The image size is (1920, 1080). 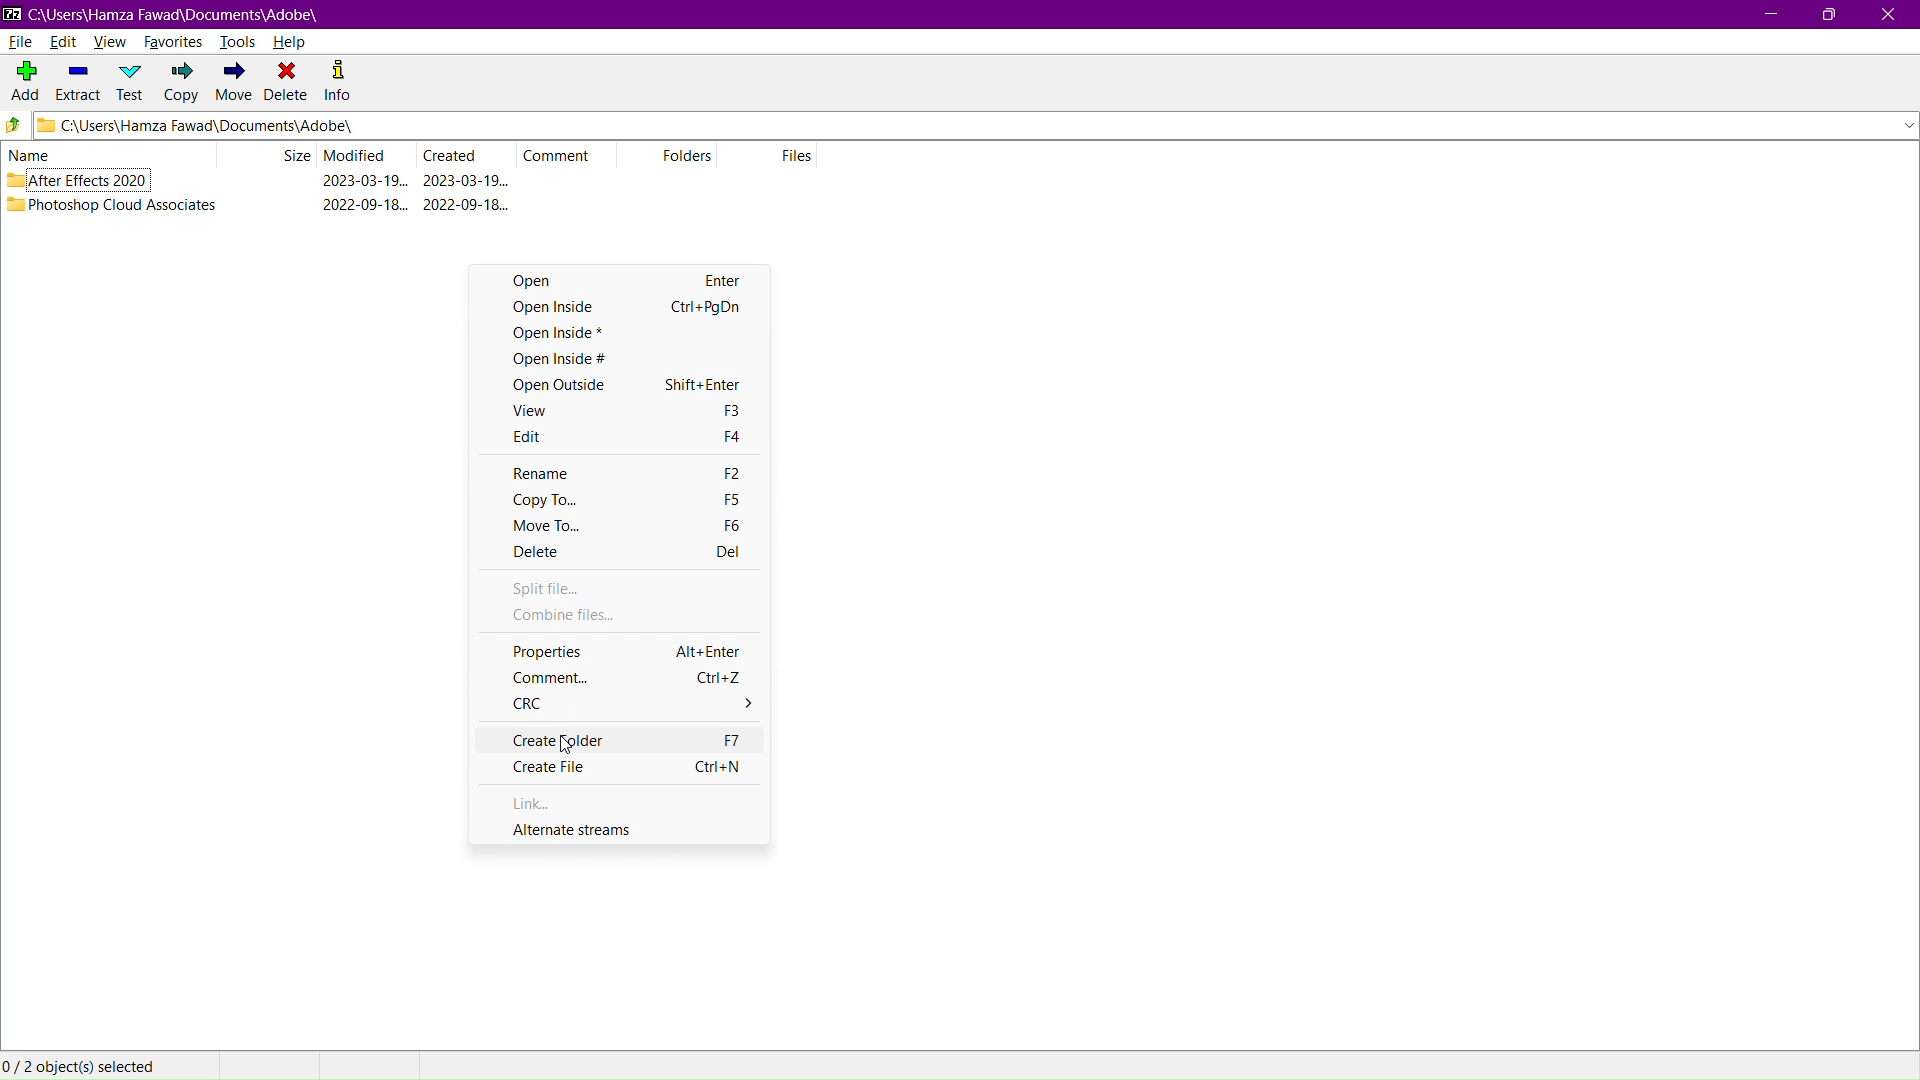 What do you see at coordinates (231, 83) in the screenshot?
I see `Move` at bounding box center [231, 83].